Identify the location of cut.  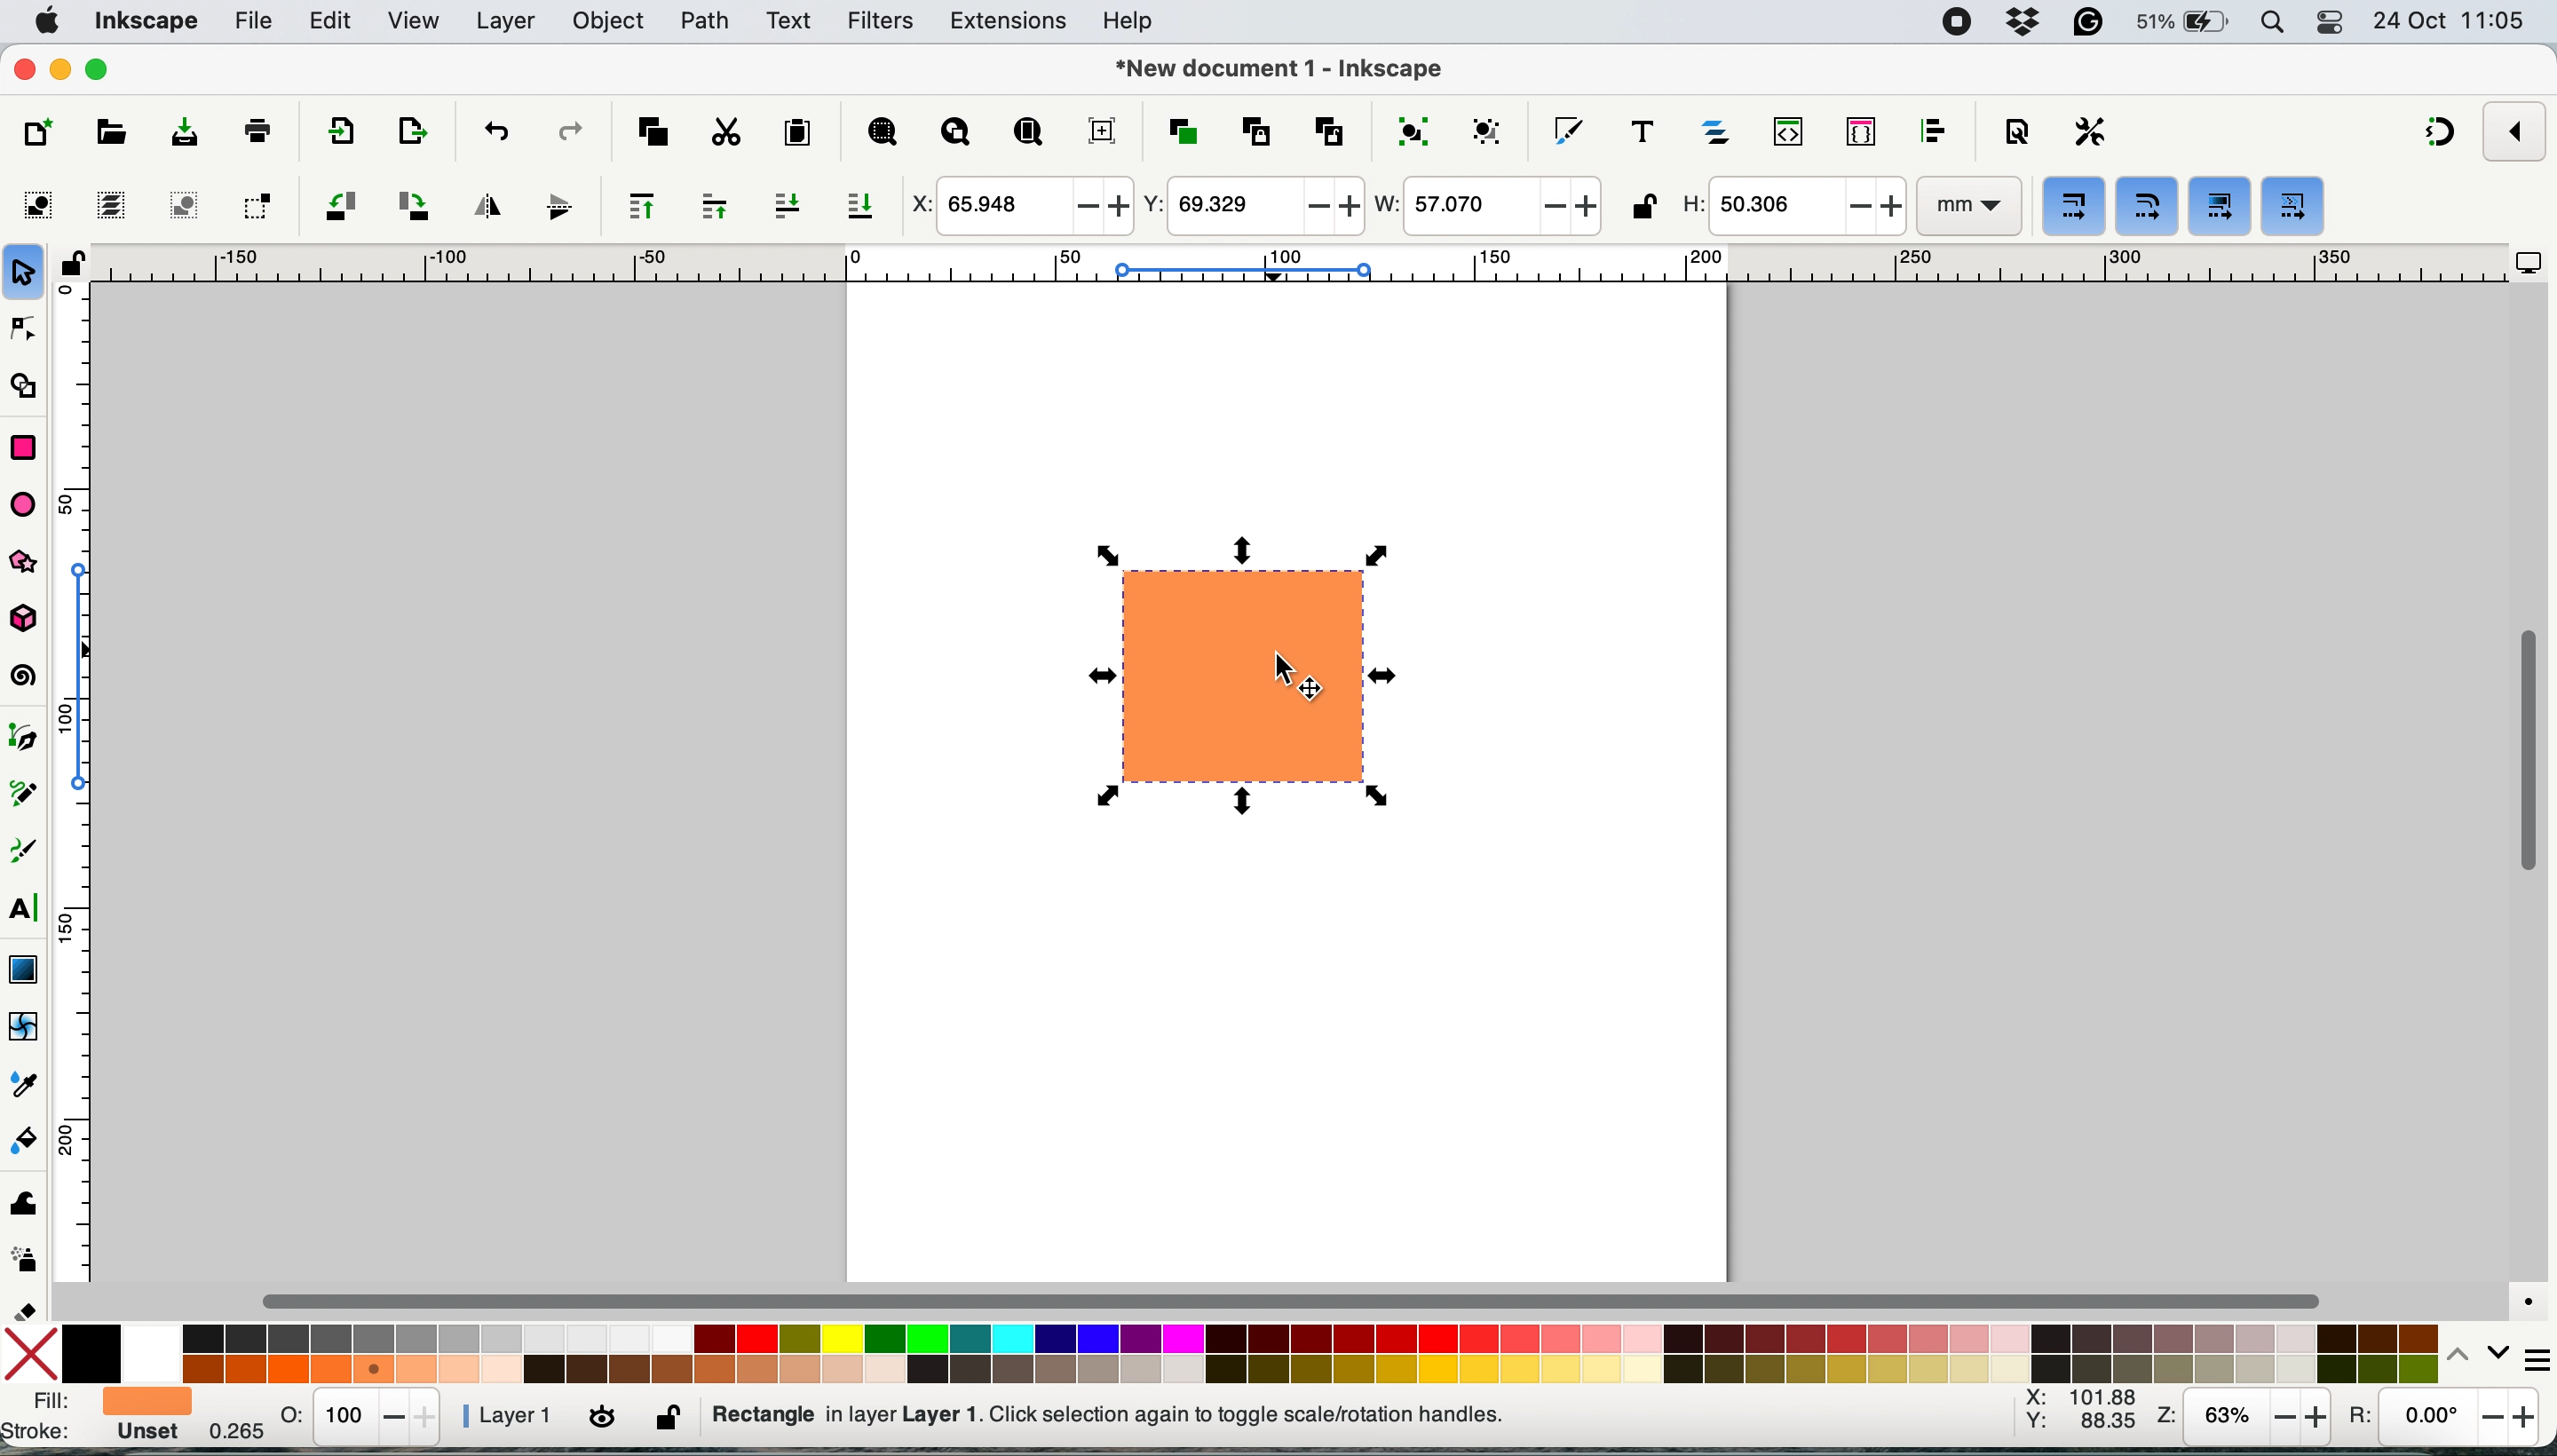
(724, 131).